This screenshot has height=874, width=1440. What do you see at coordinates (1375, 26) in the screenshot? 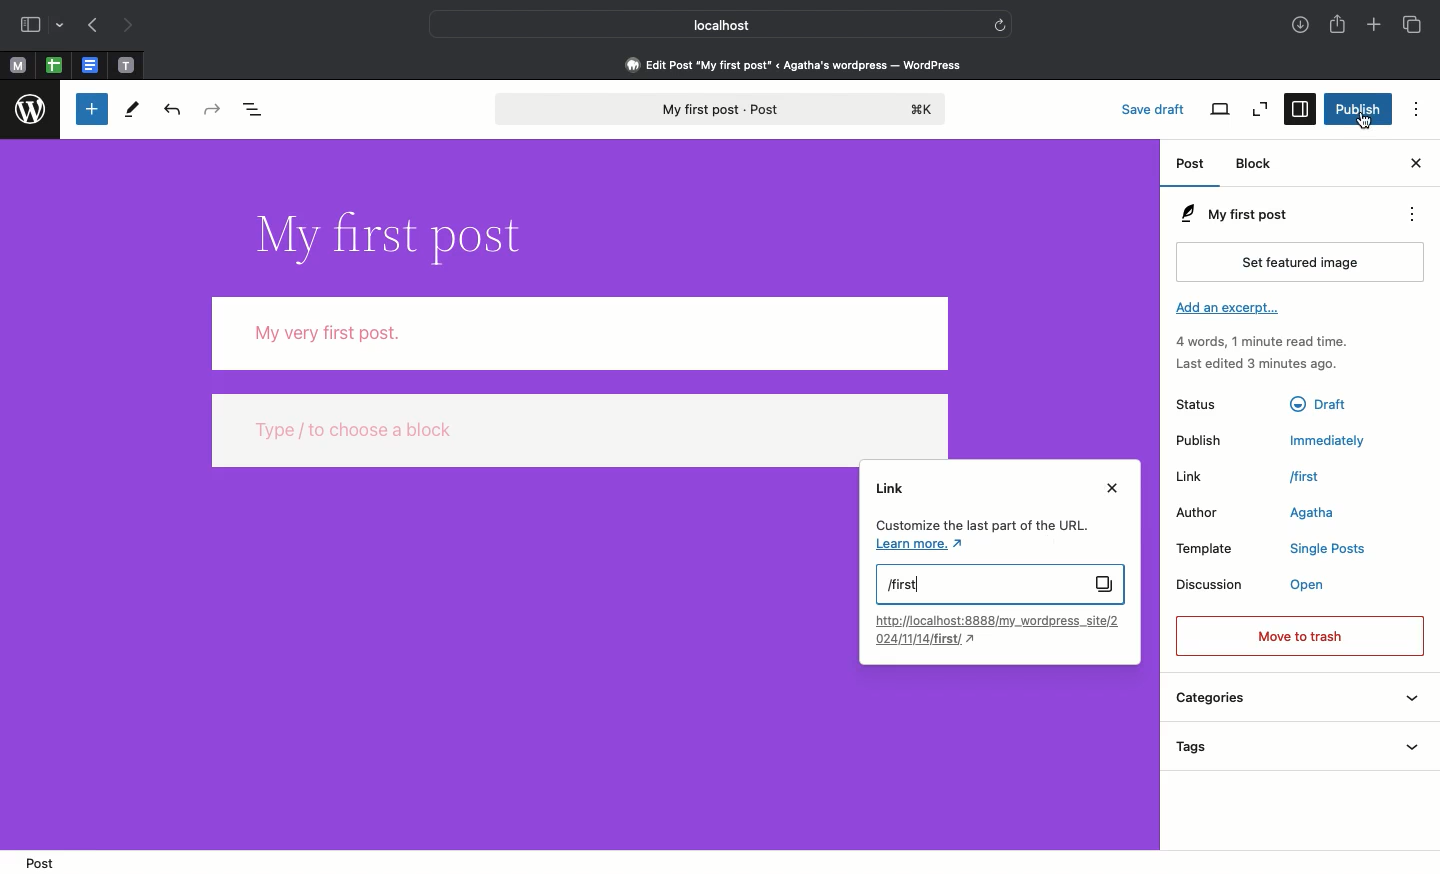
I see `Add new tab` at bounding box center [1375, 26].